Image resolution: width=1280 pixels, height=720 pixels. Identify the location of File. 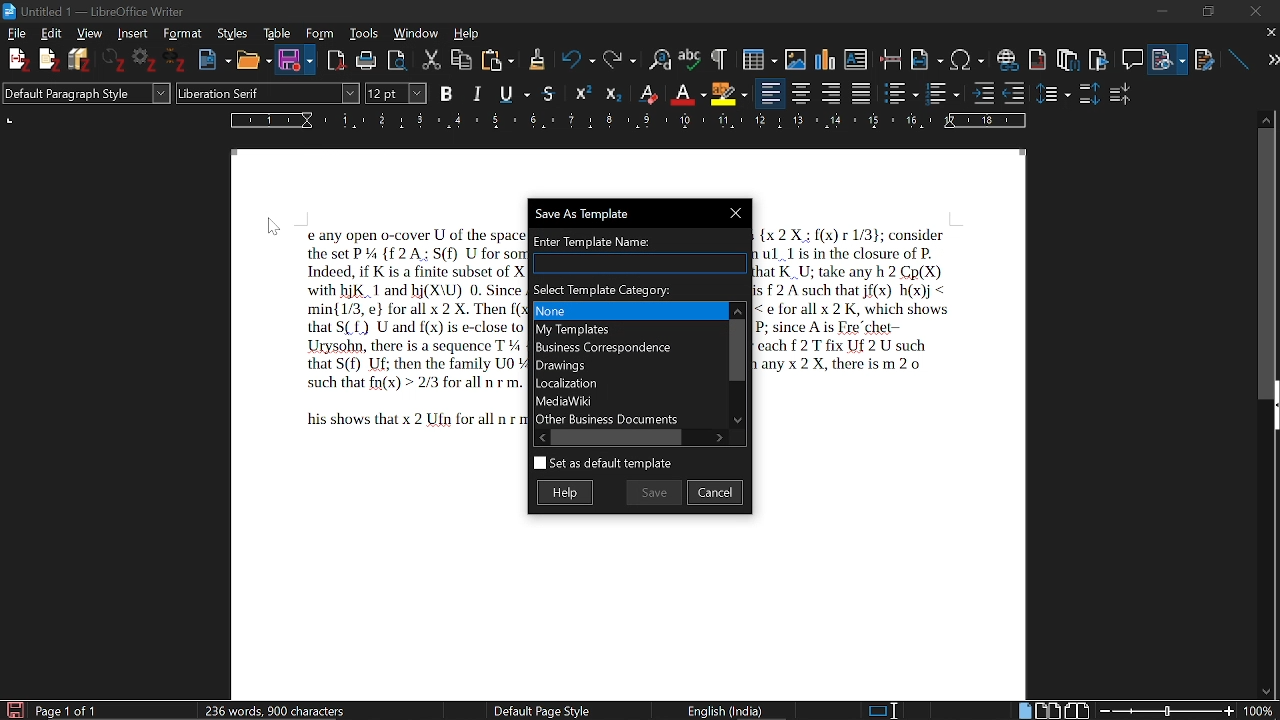
(1171, 56).